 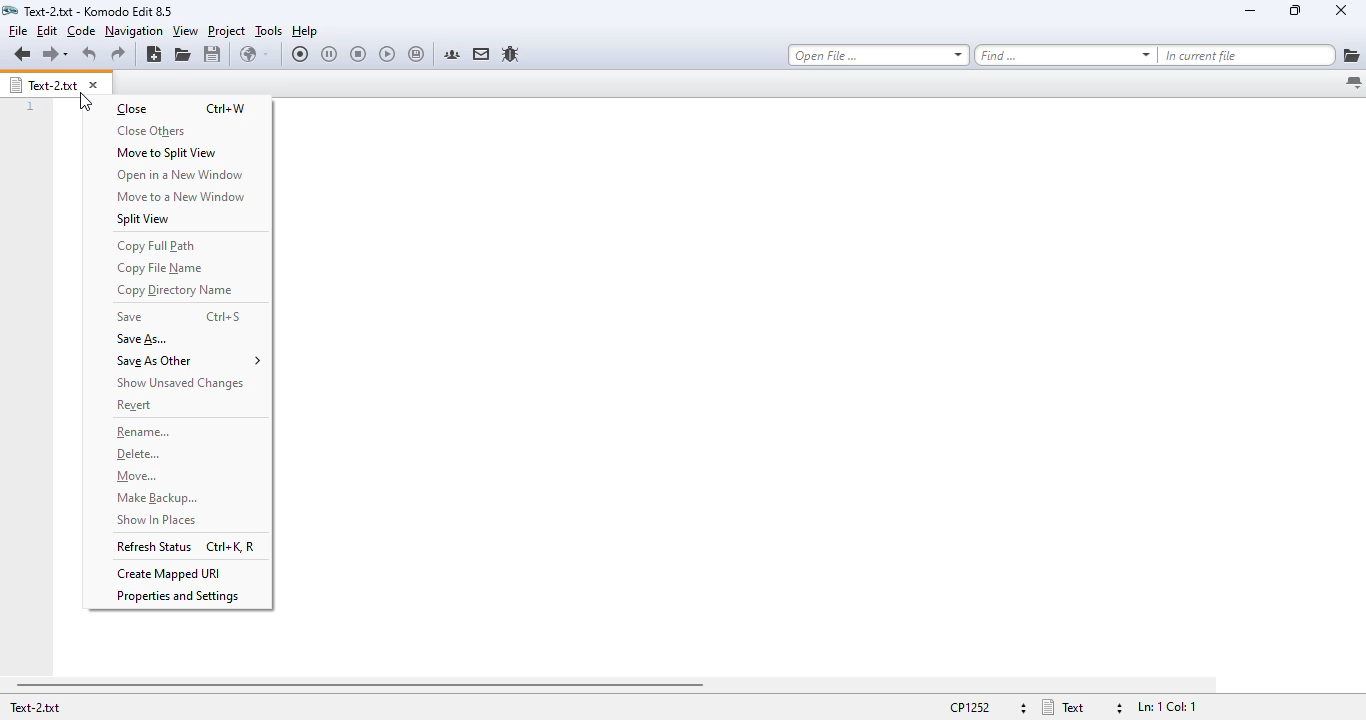 What do you see at coordinates (99, 11) in the screenshot?
I see `title` at bounding box center [99, 11].